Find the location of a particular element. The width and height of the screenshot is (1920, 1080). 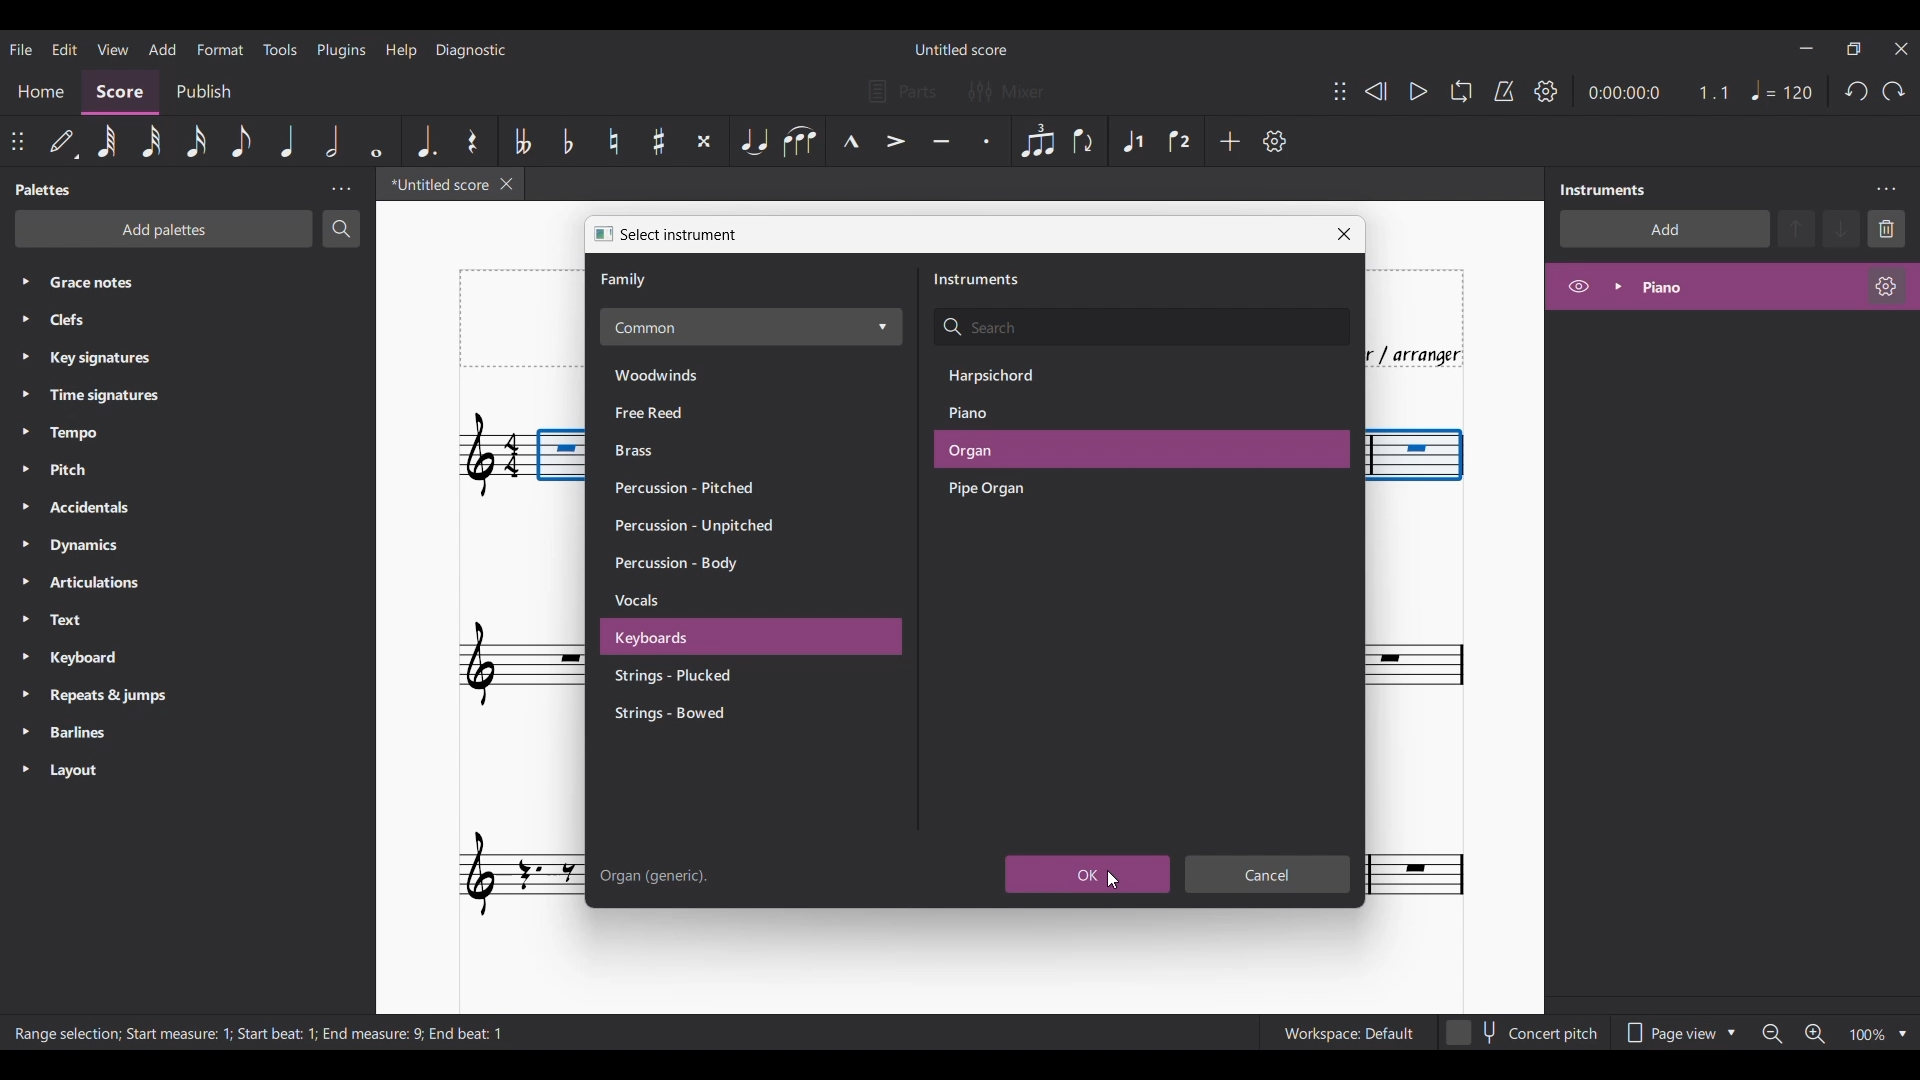

Ratio and duration of current note in score is located at coordinates (1658, 92).